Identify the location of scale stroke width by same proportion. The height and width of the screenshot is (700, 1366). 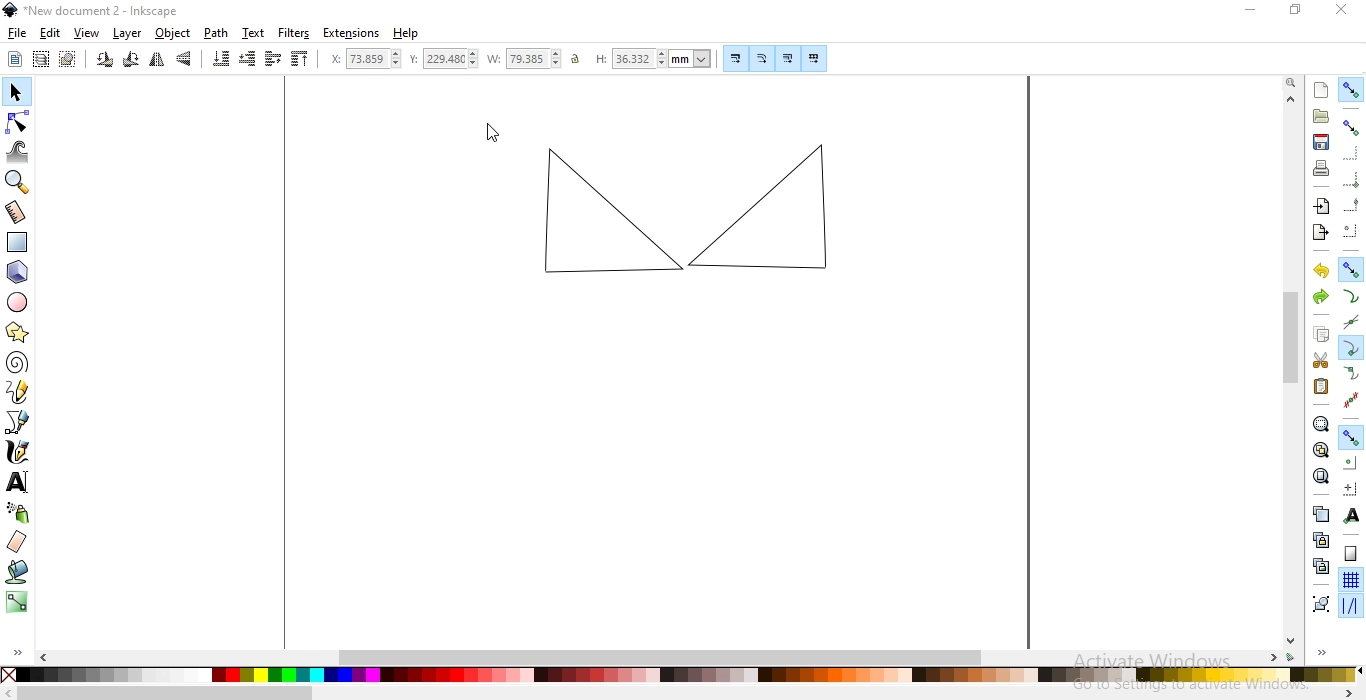
(733, 58).